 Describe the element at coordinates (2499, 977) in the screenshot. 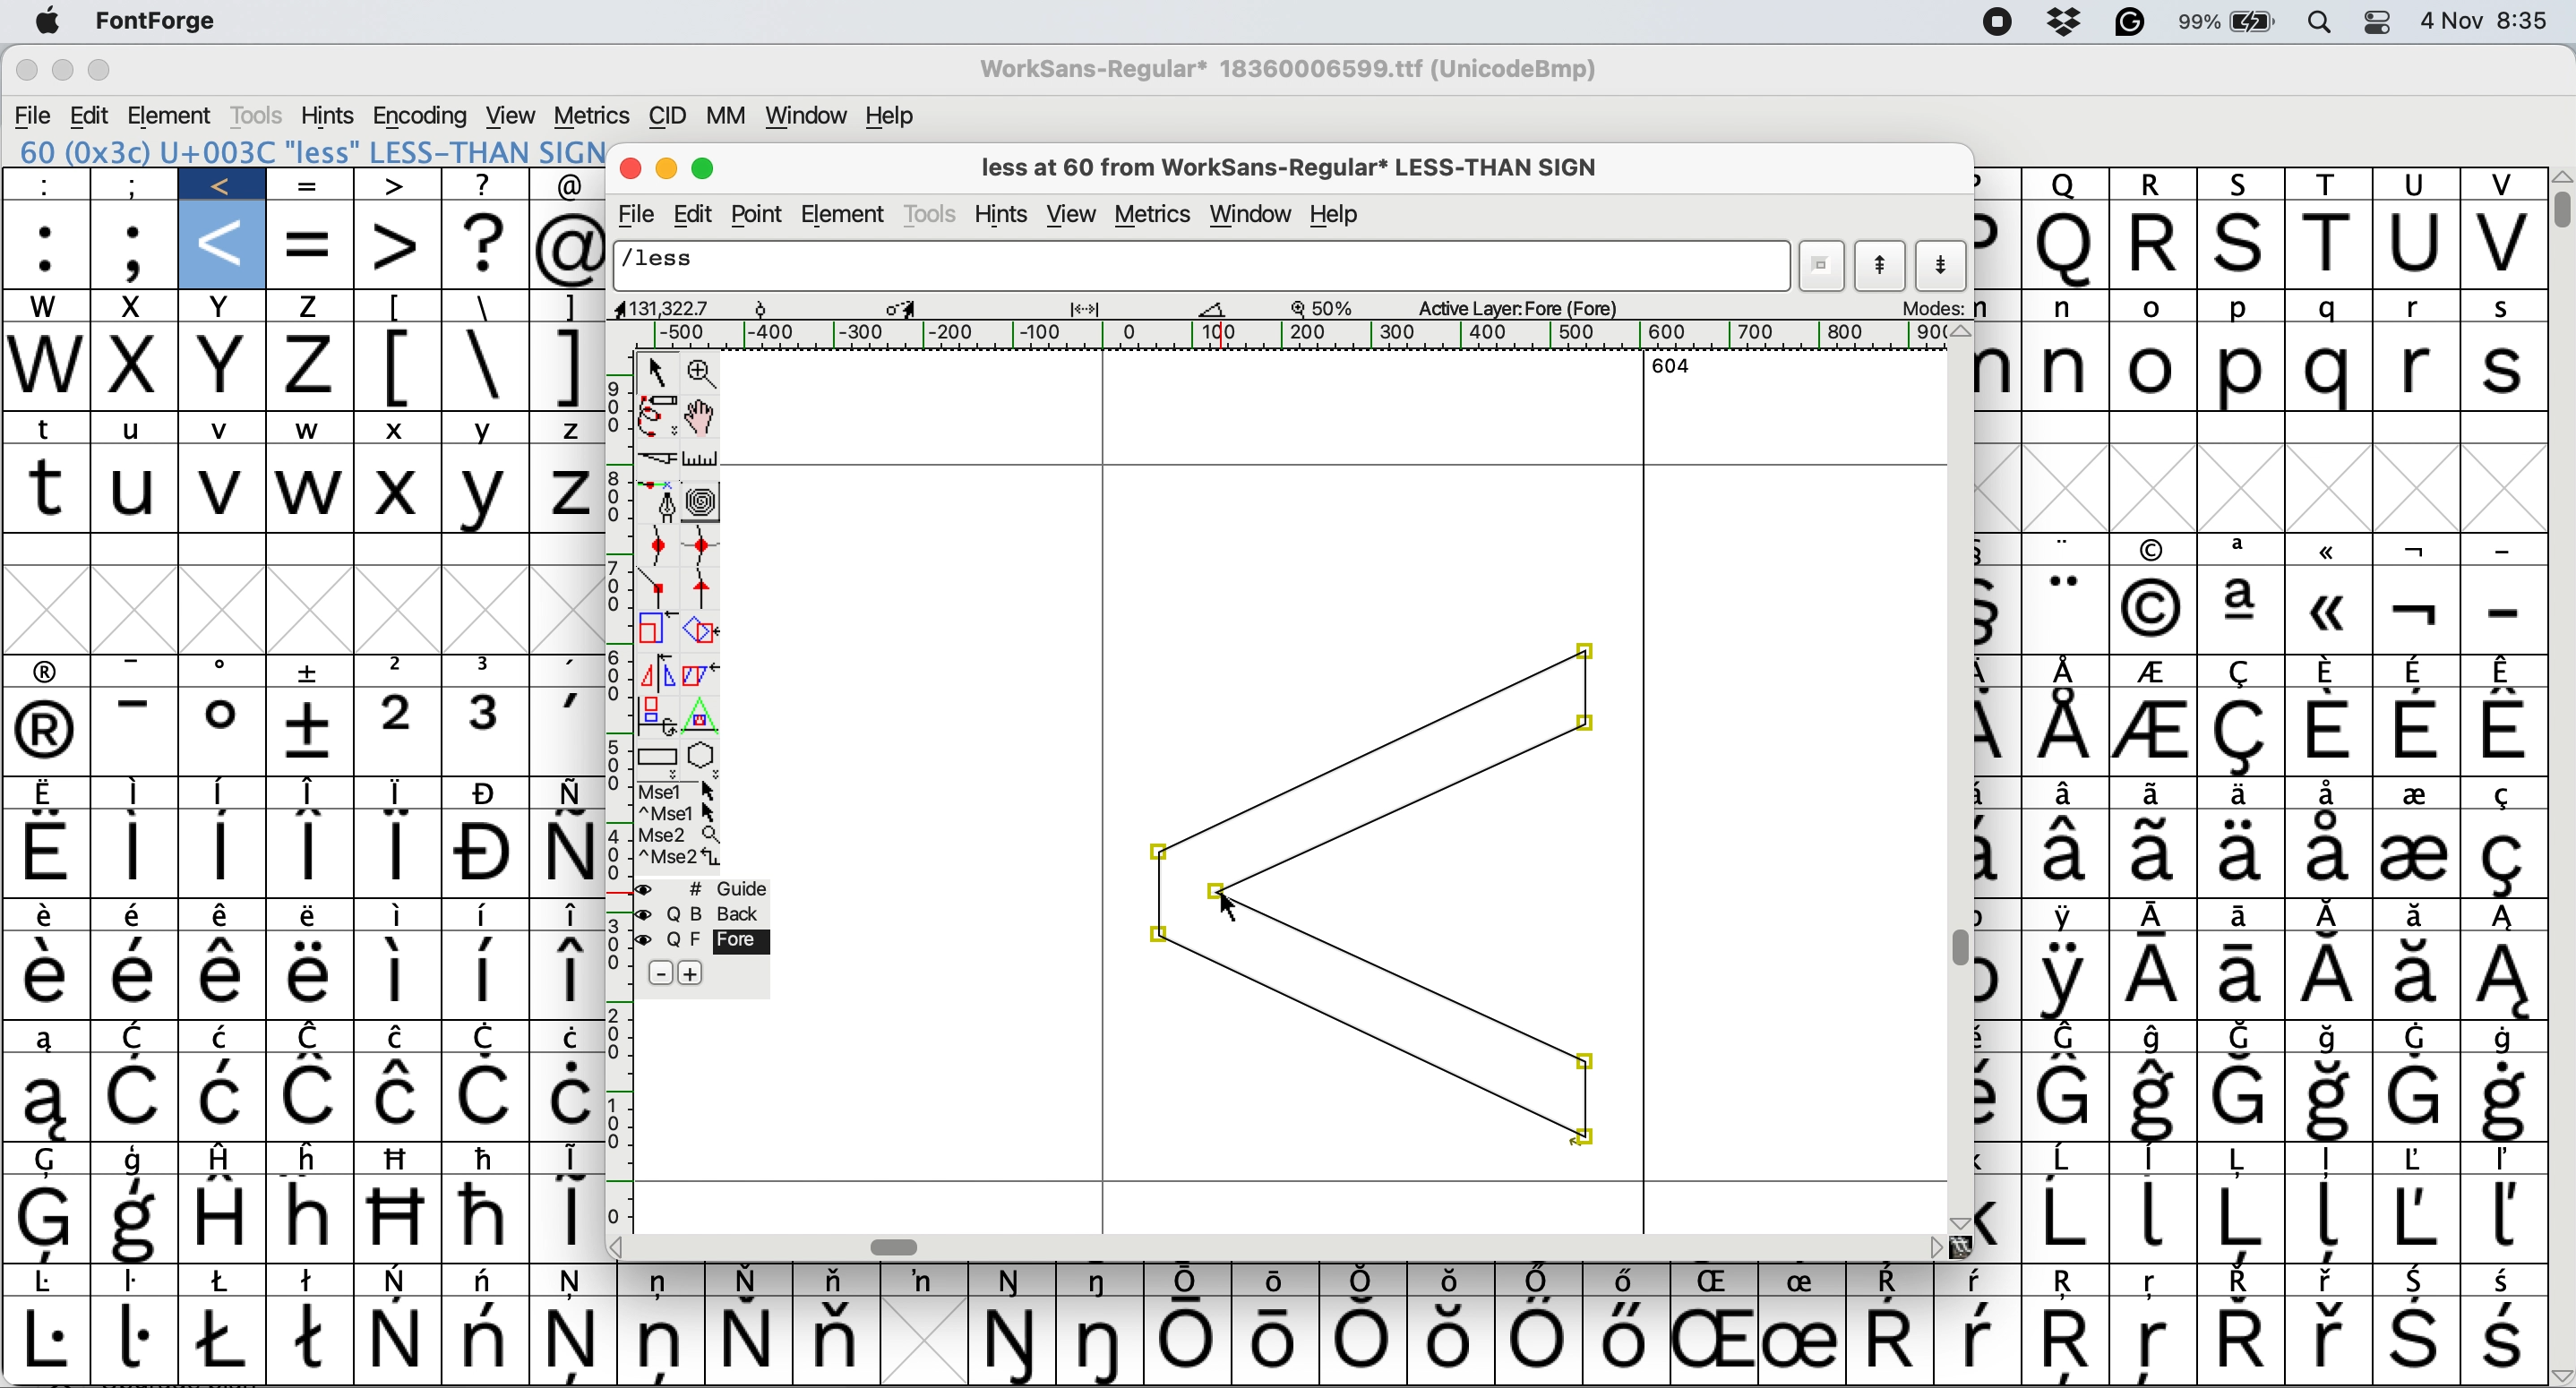

I see `Symbol` at that location.